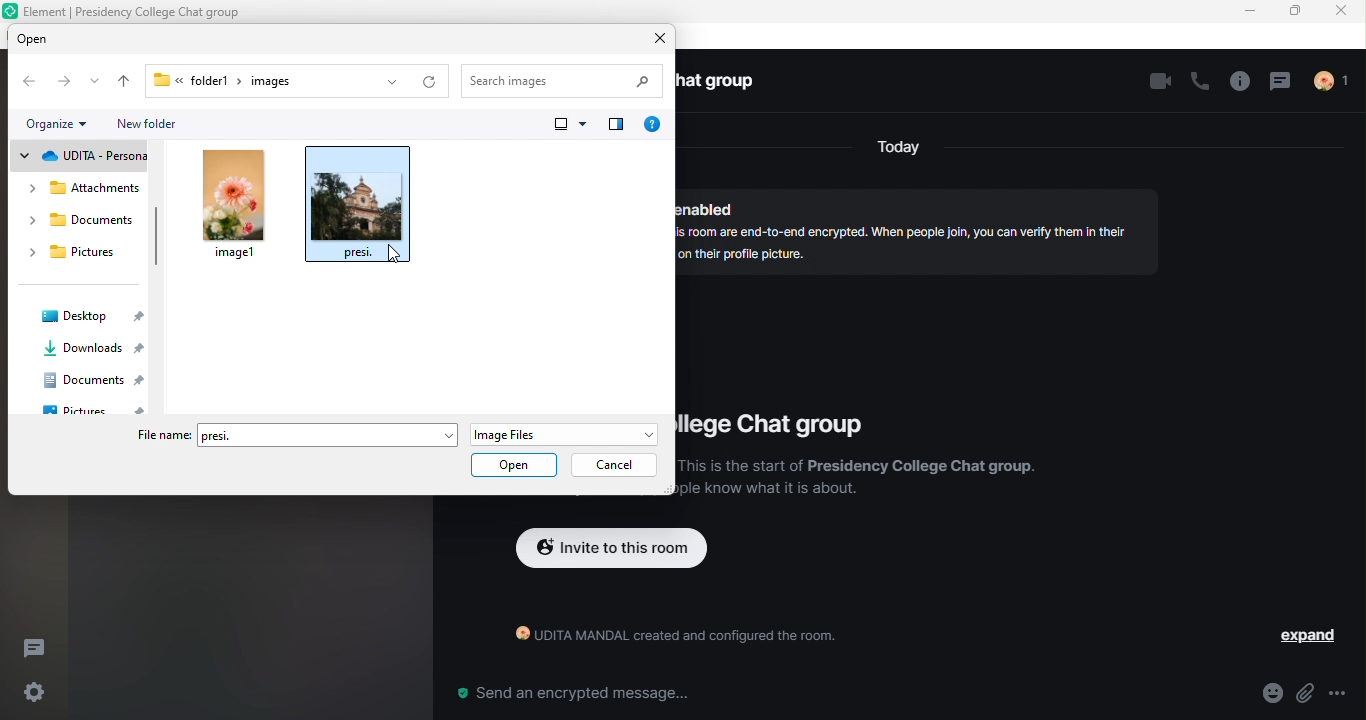 Image resolution: width=1366 pixels, height=720 pixels. Describe the element at coordinates (190, 79) in the screenshot. I see `folder1` at that location.